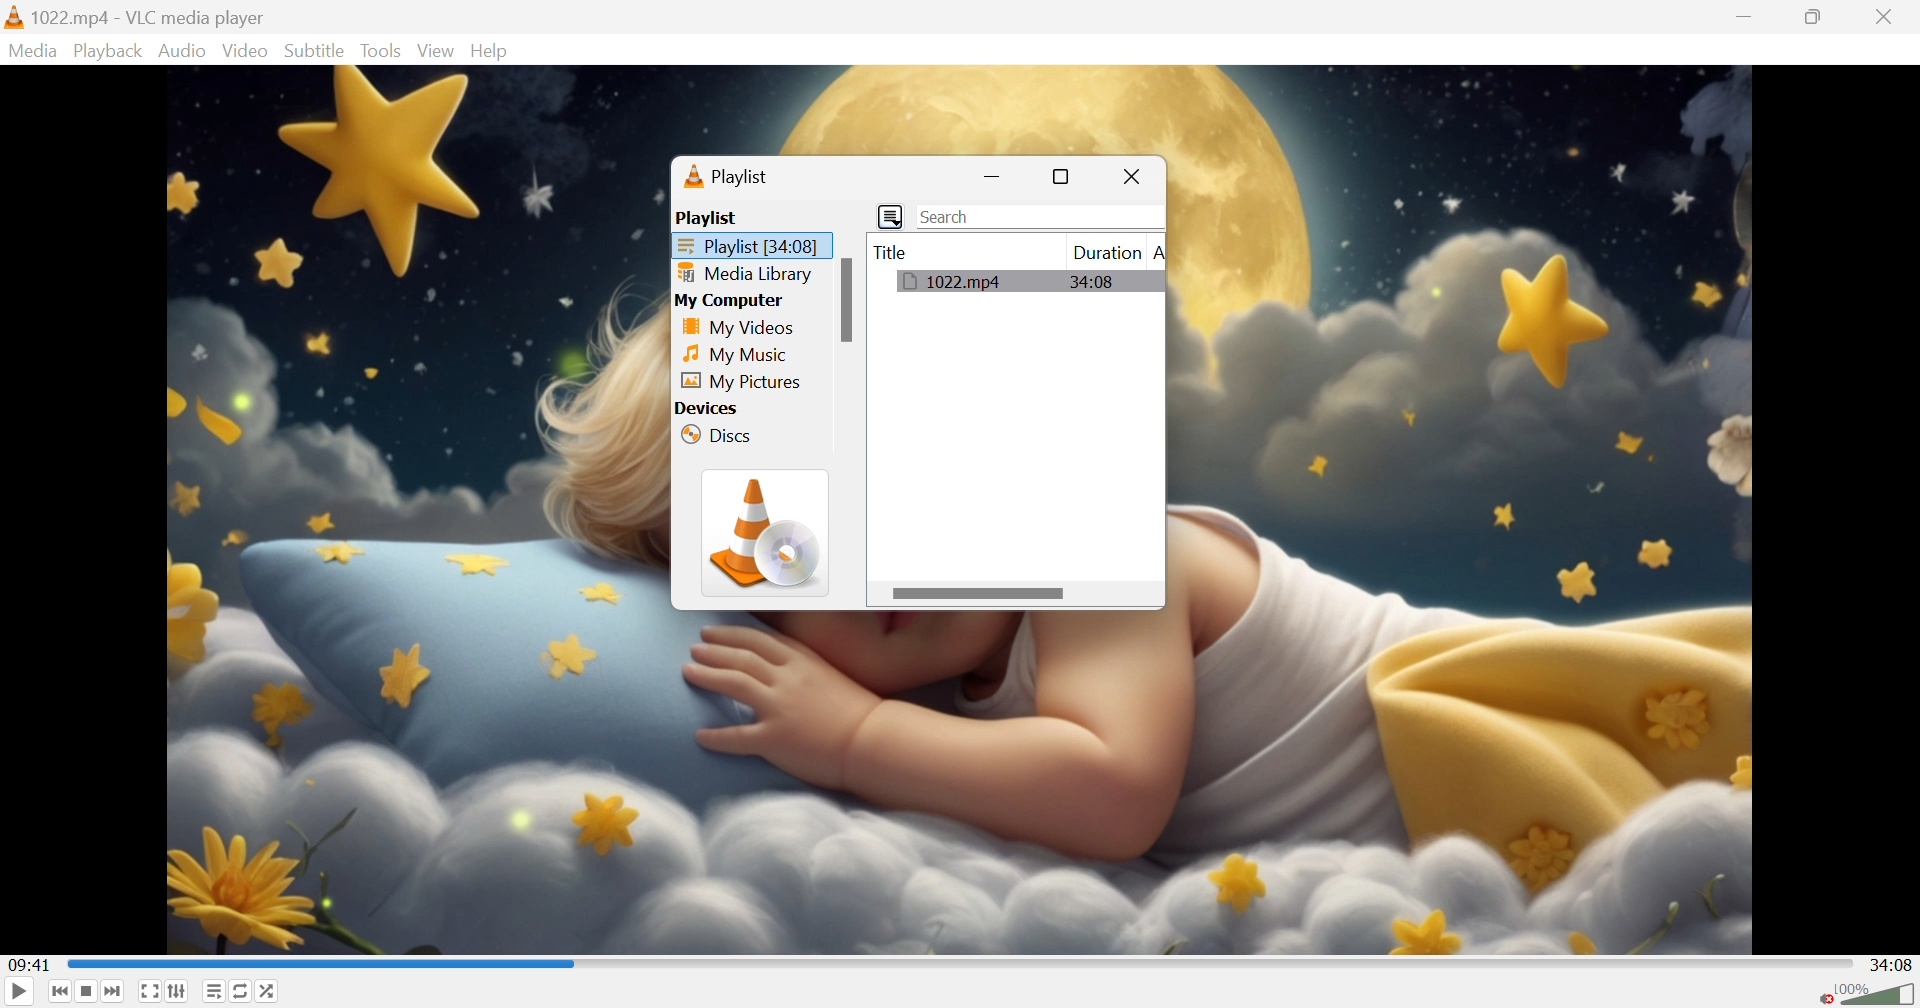 This screenshot has width=1920, height=1008. What do you see at coordinates (1816, 16) in the screenshot?
I see `Restore down` at bounding box center [1816, 16].